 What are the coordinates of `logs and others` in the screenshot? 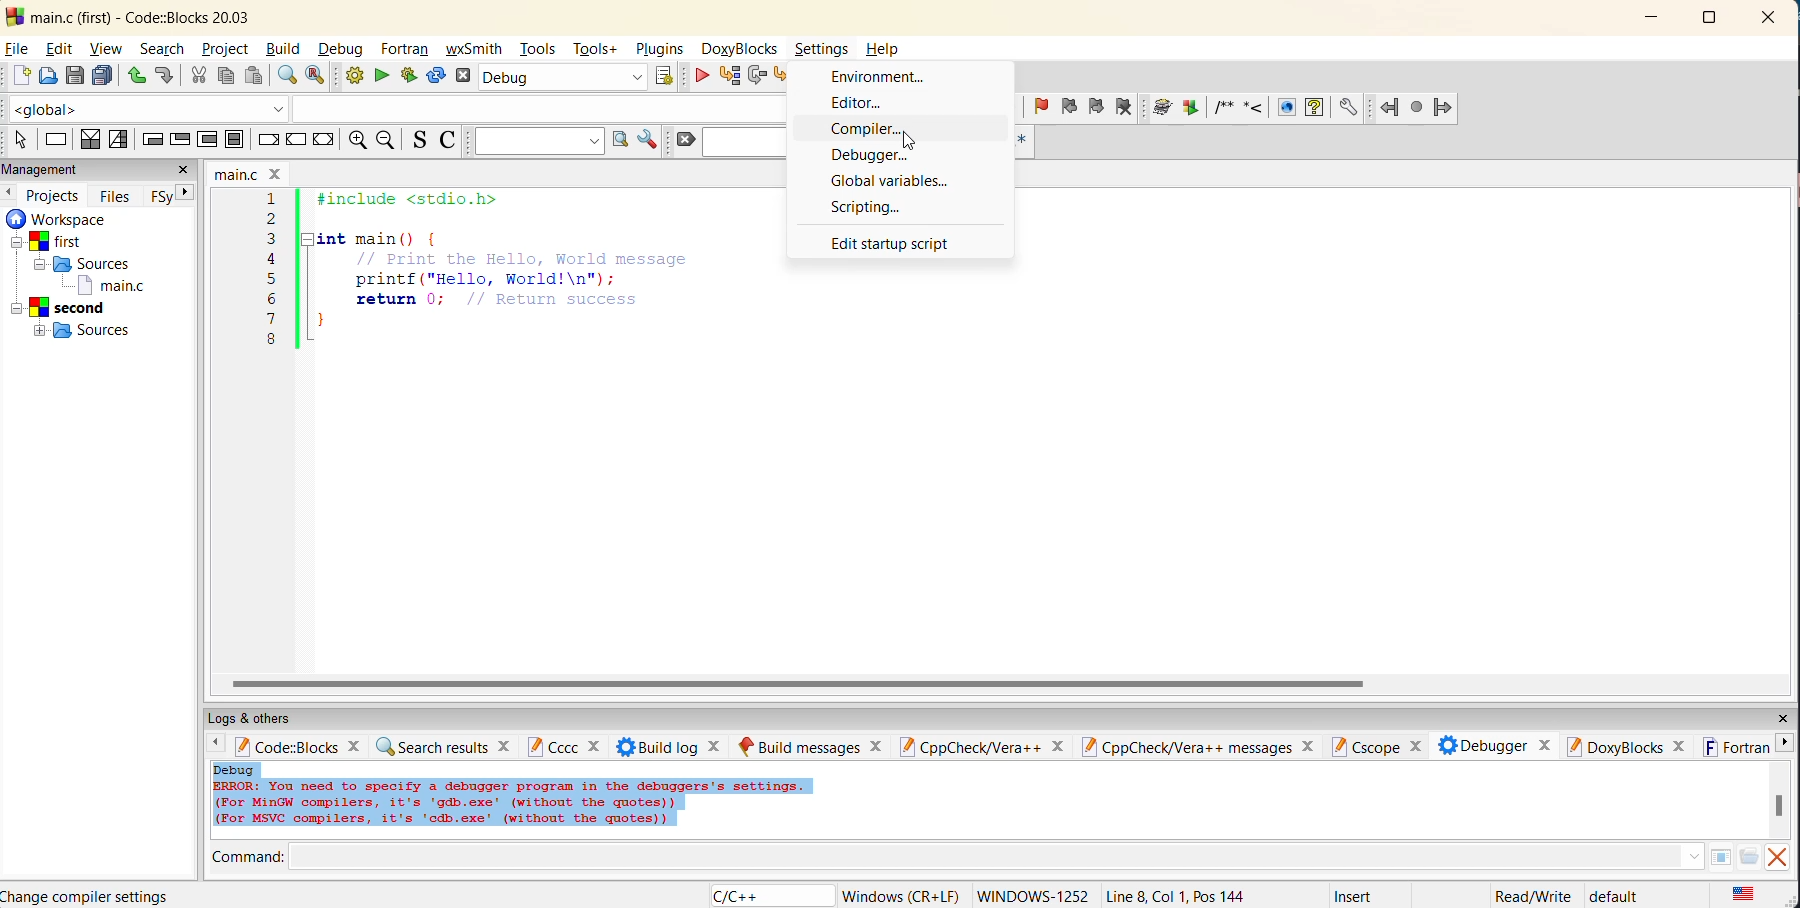 It's located at (266, 718).